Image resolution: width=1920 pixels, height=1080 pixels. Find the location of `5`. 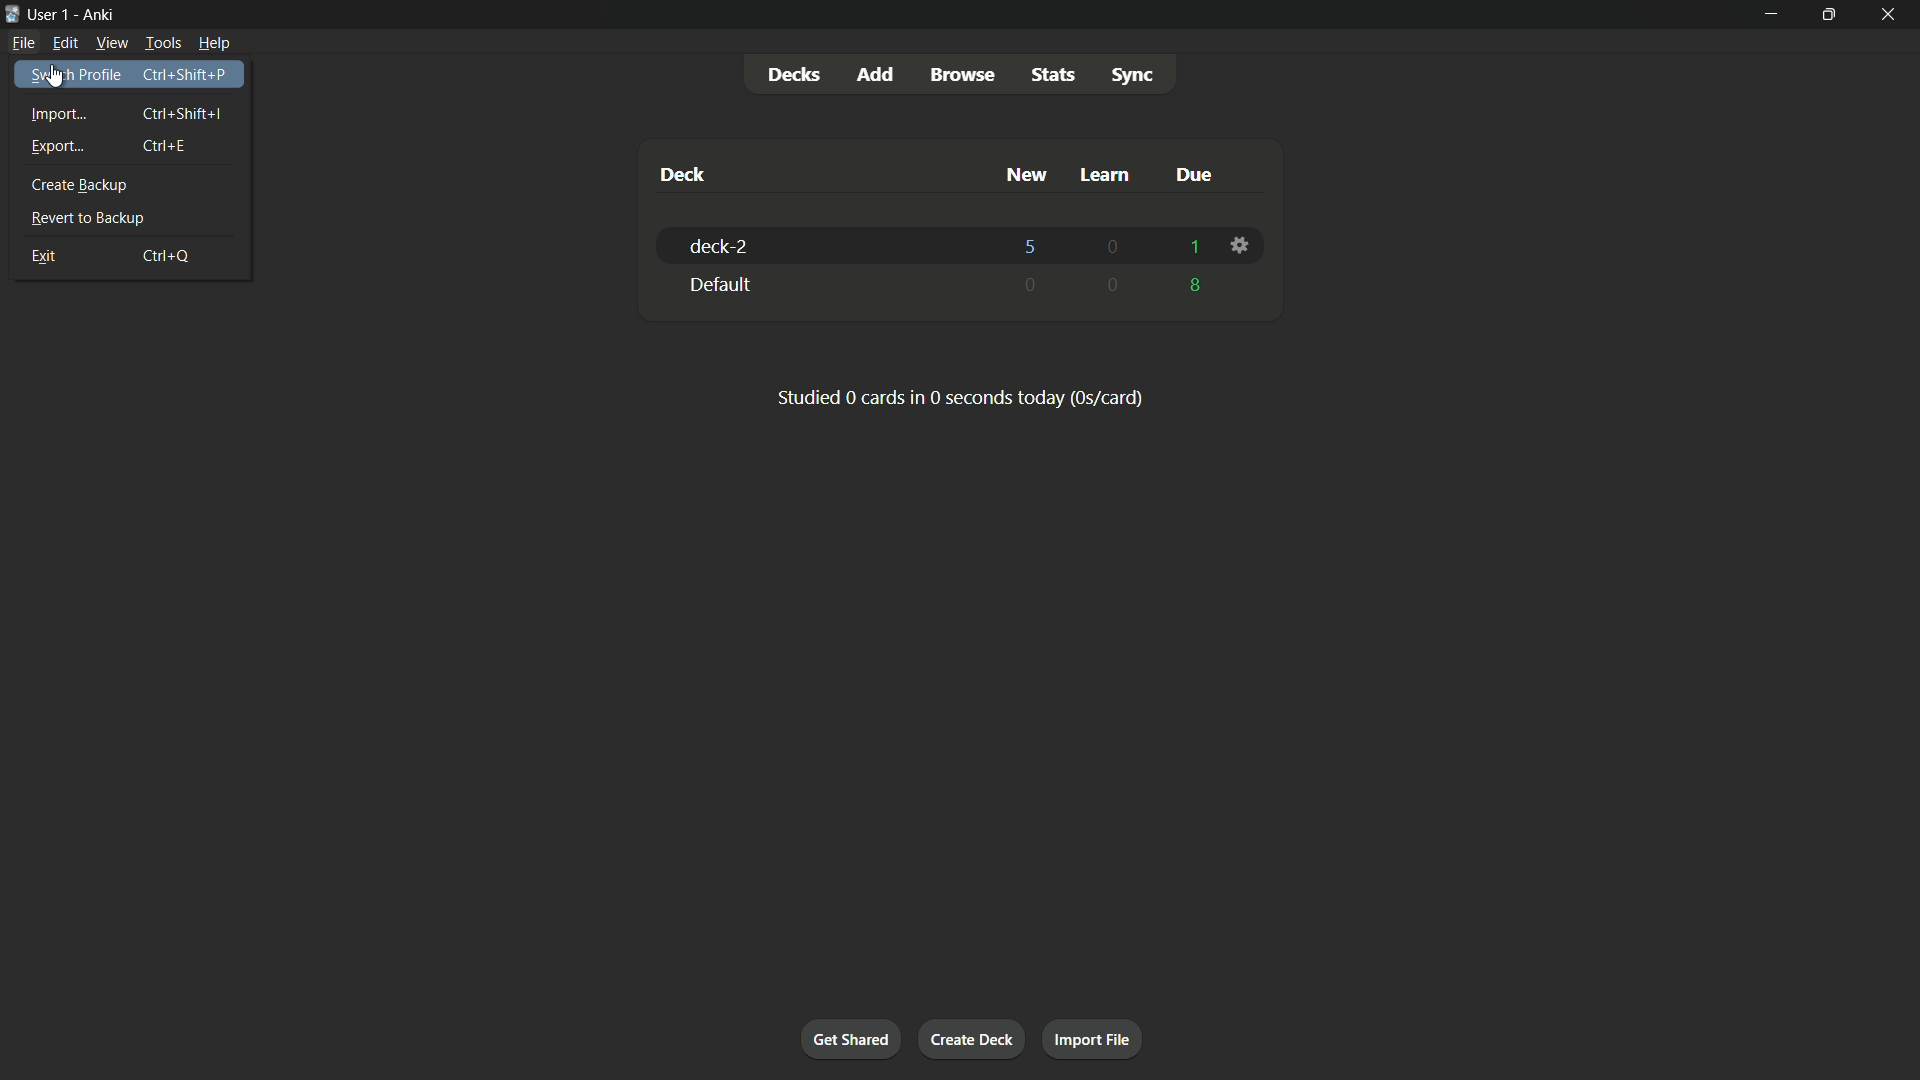

5 is located at coordinates (1033, 244).